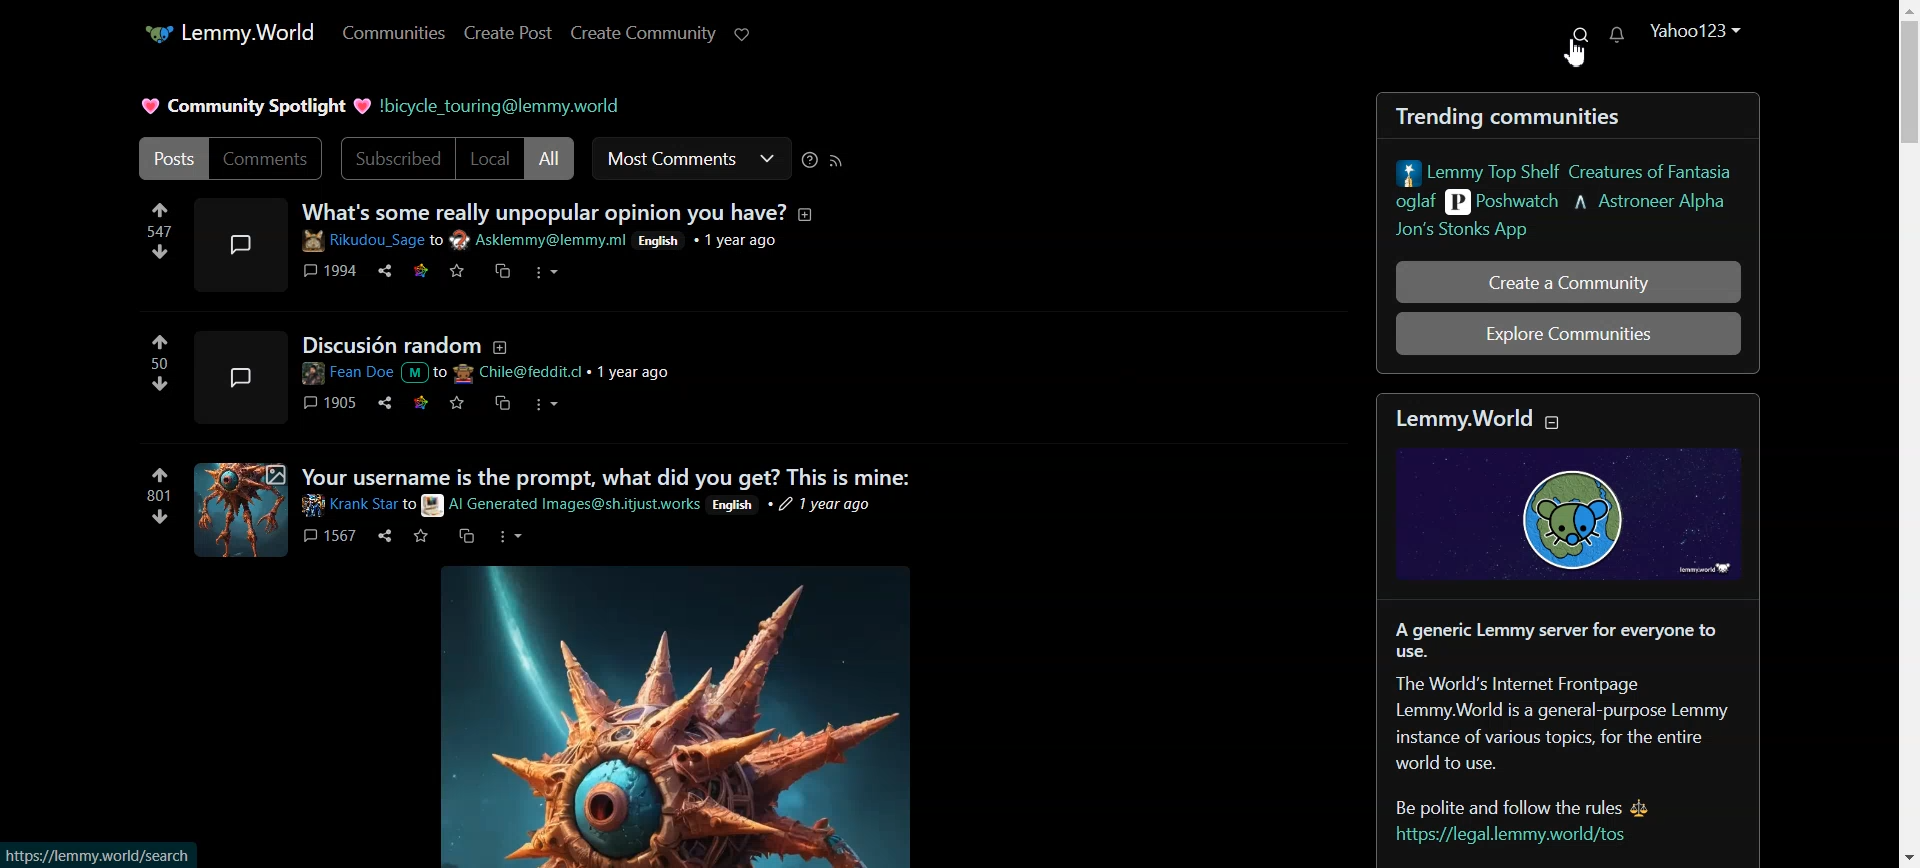 The width and height of the screenshot is (1920, 868). I want to click on Create Post, so click(508, 33).